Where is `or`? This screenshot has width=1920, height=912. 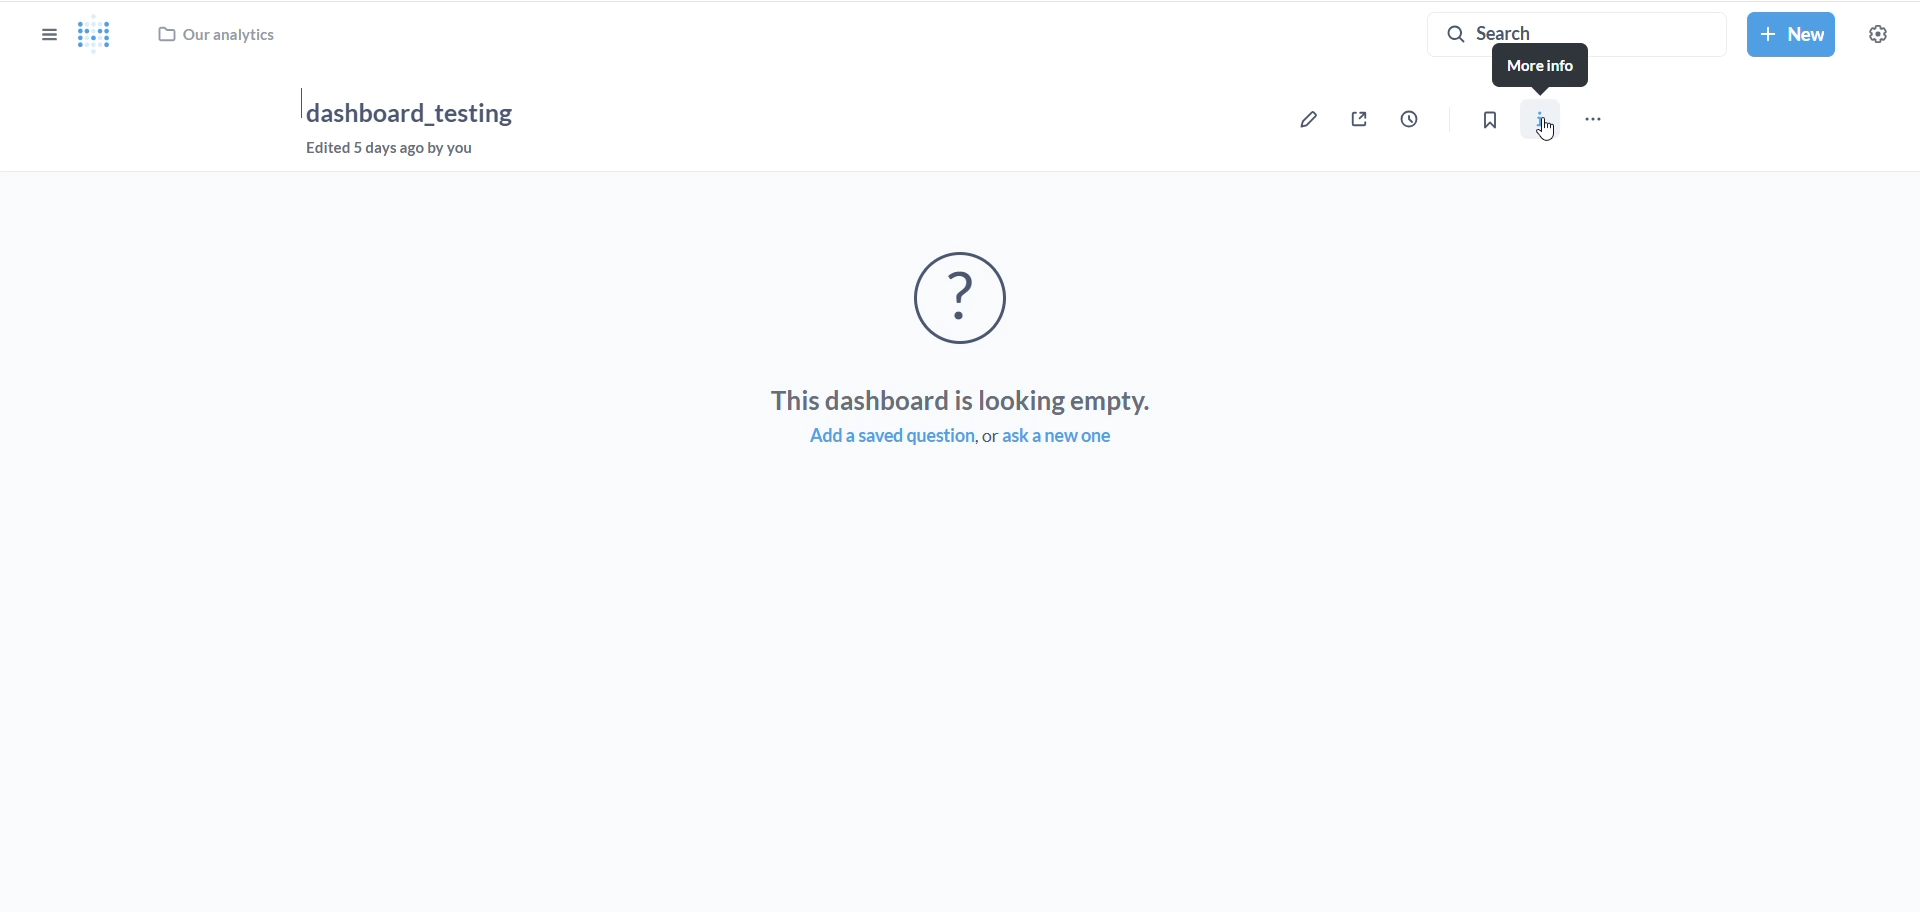 or is located at coordinates (989, 438).